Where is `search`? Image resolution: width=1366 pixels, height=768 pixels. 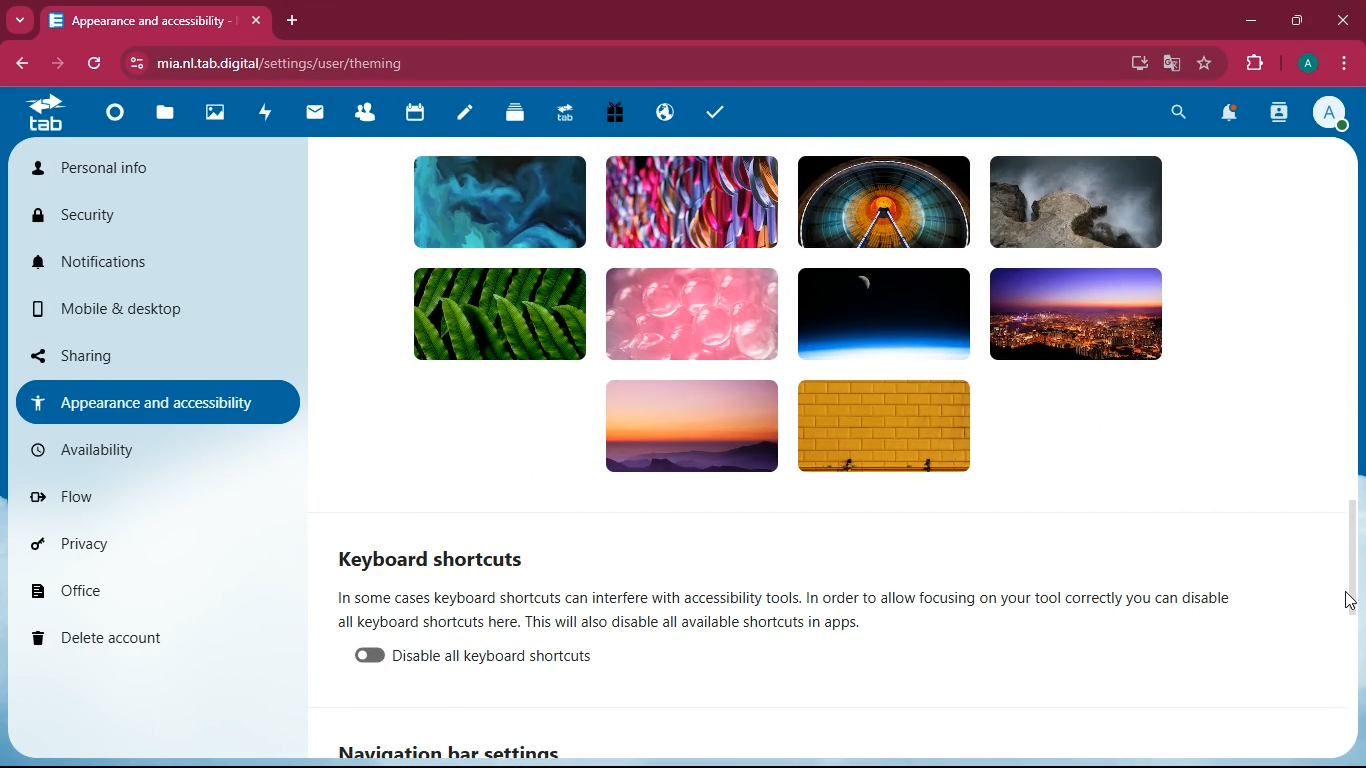
search is located at coordinates (1180, 114).